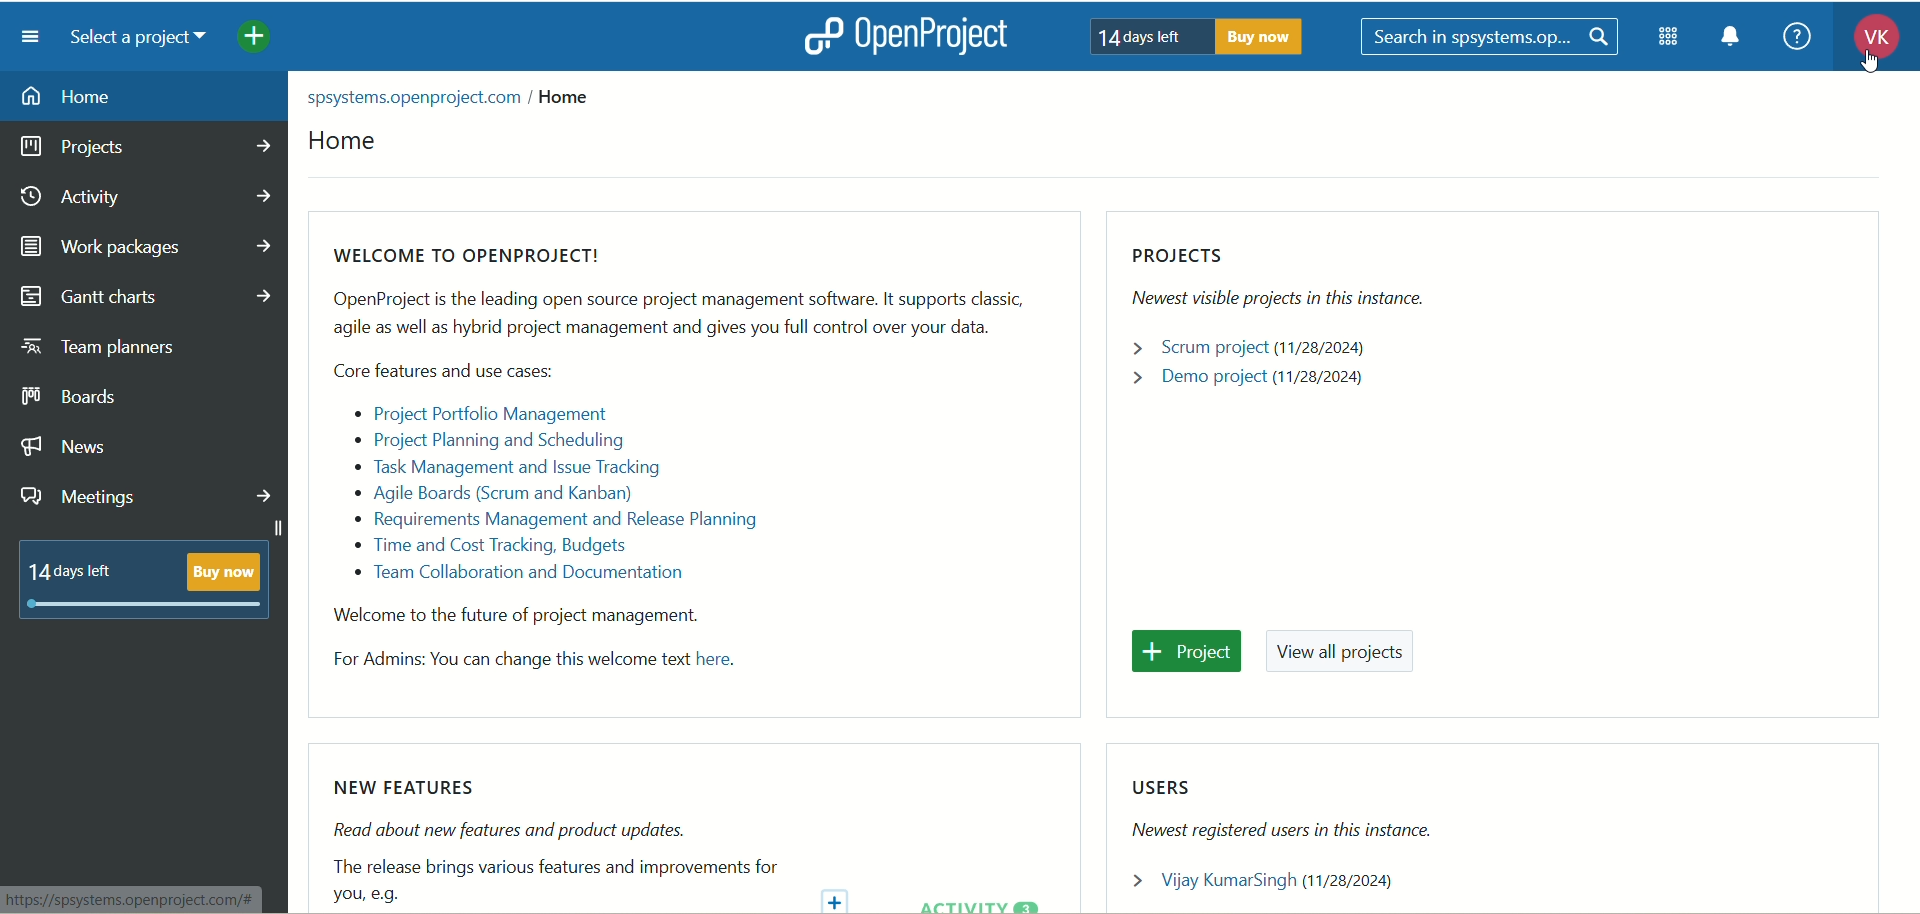 This screenshot has height=914, width=1920. I want to click on gantt charts, so click(154, 296).